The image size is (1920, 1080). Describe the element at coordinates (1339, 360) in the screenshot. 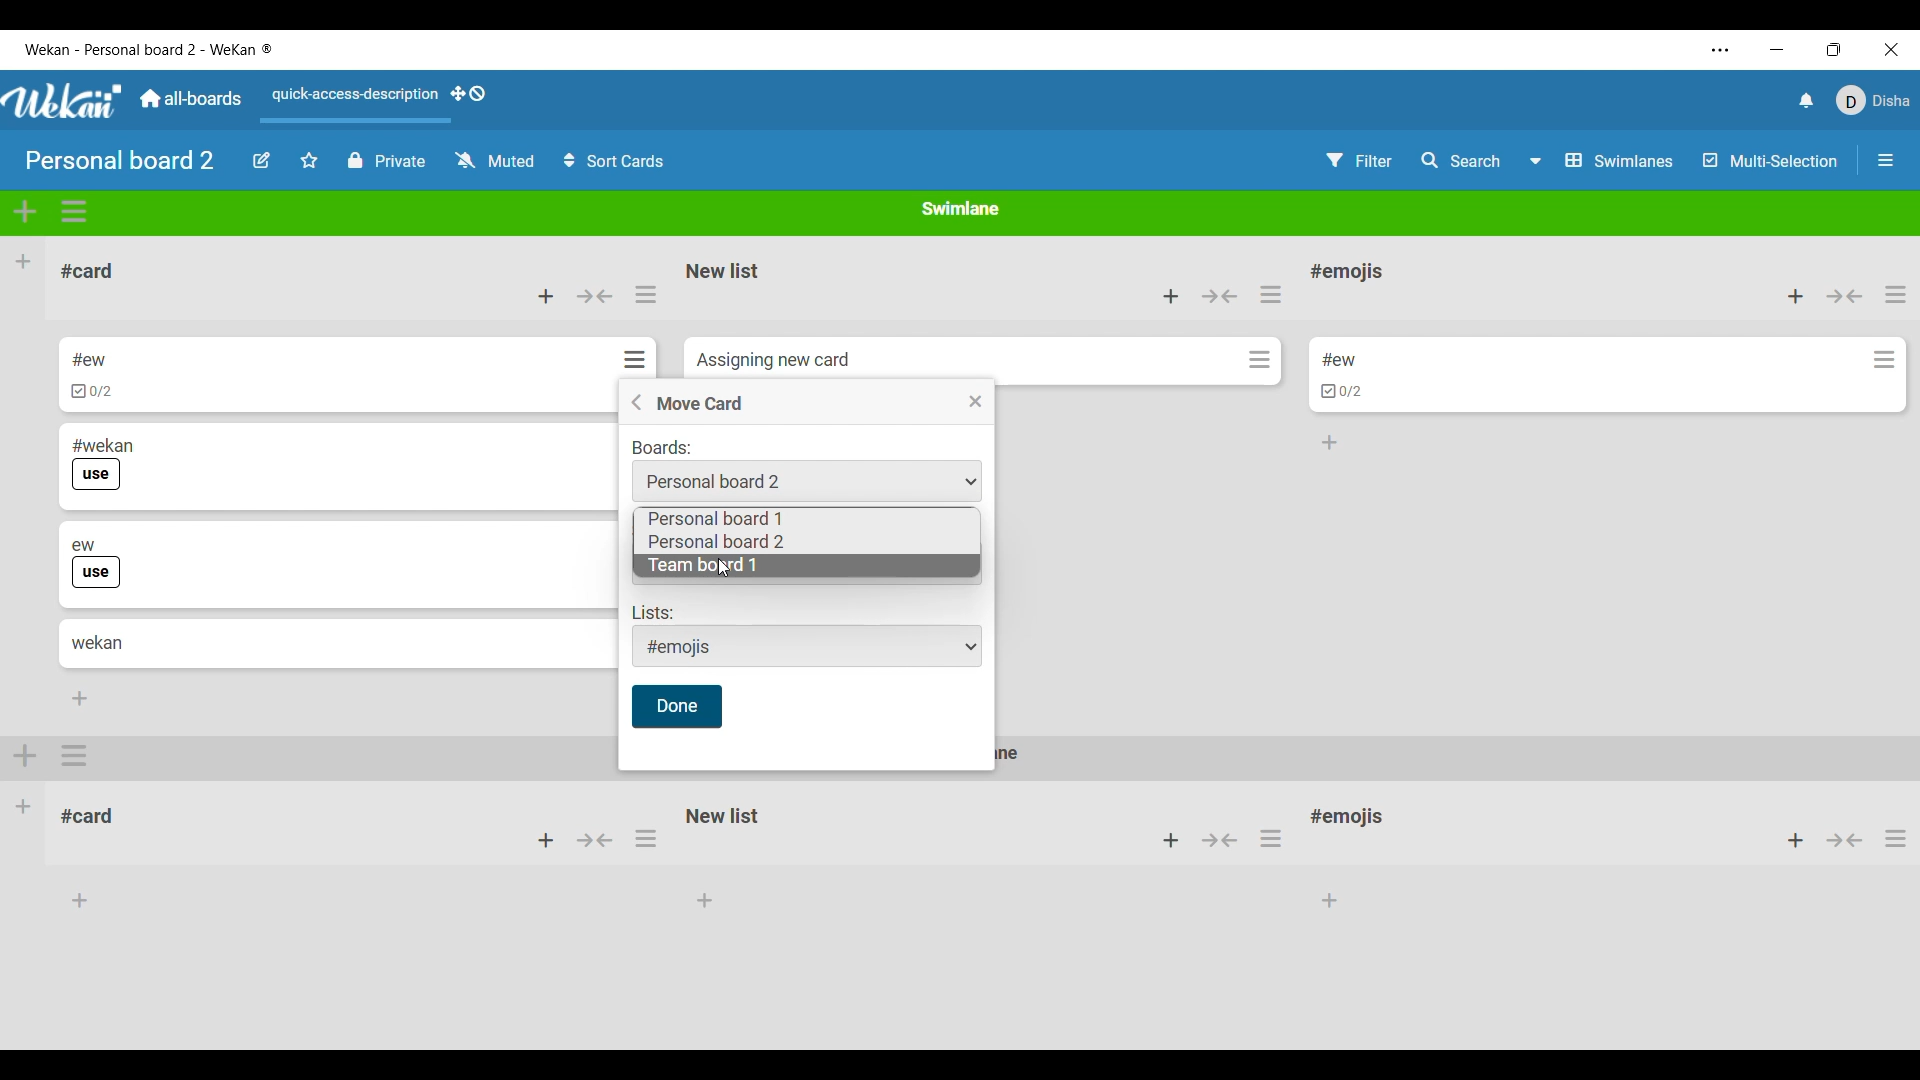

I see `Card name` at that location.